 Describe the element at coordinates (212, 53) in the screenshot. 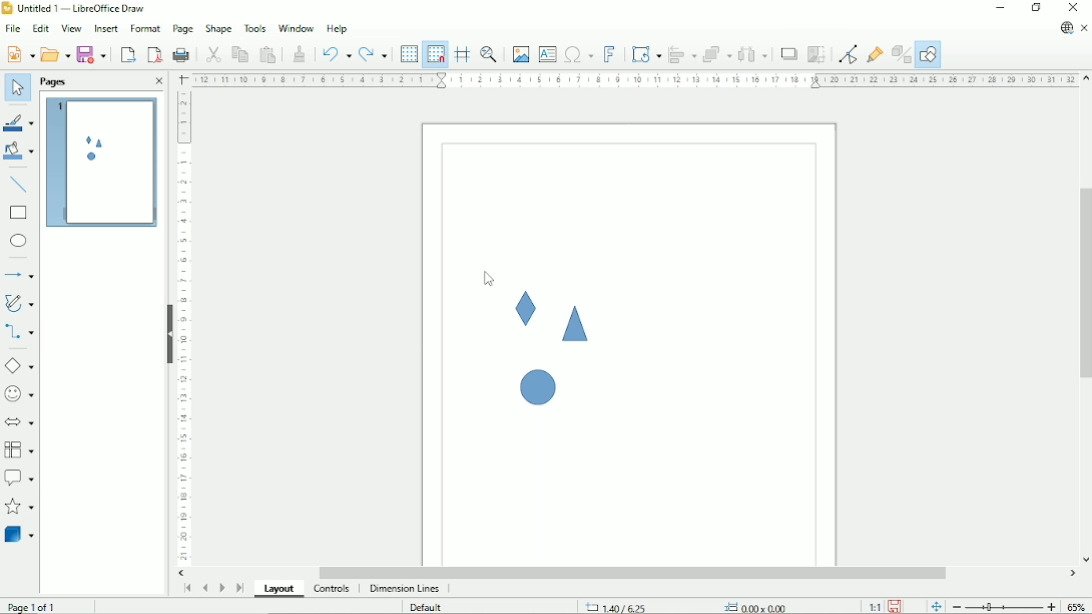

I see `Cut` at that location.